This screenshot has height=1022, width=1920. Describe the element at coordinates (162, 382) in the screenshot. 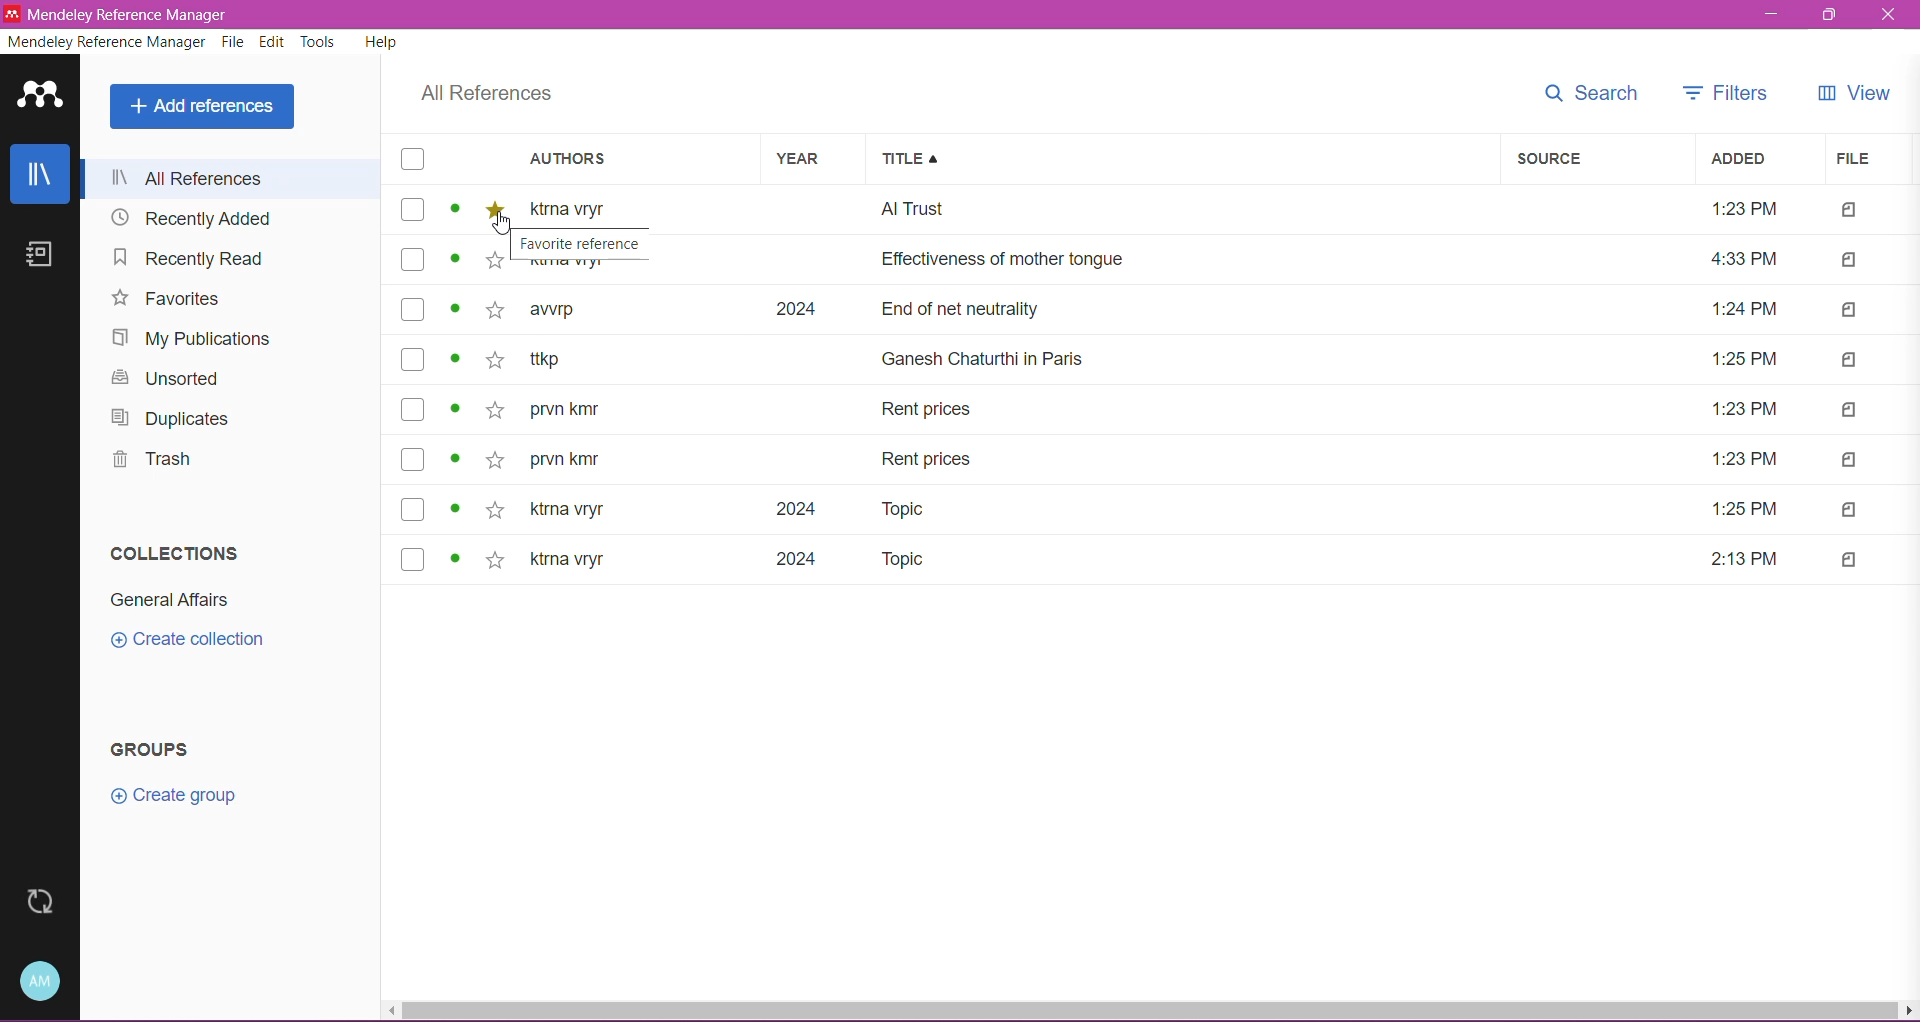

I see `Unsorted` at that location.